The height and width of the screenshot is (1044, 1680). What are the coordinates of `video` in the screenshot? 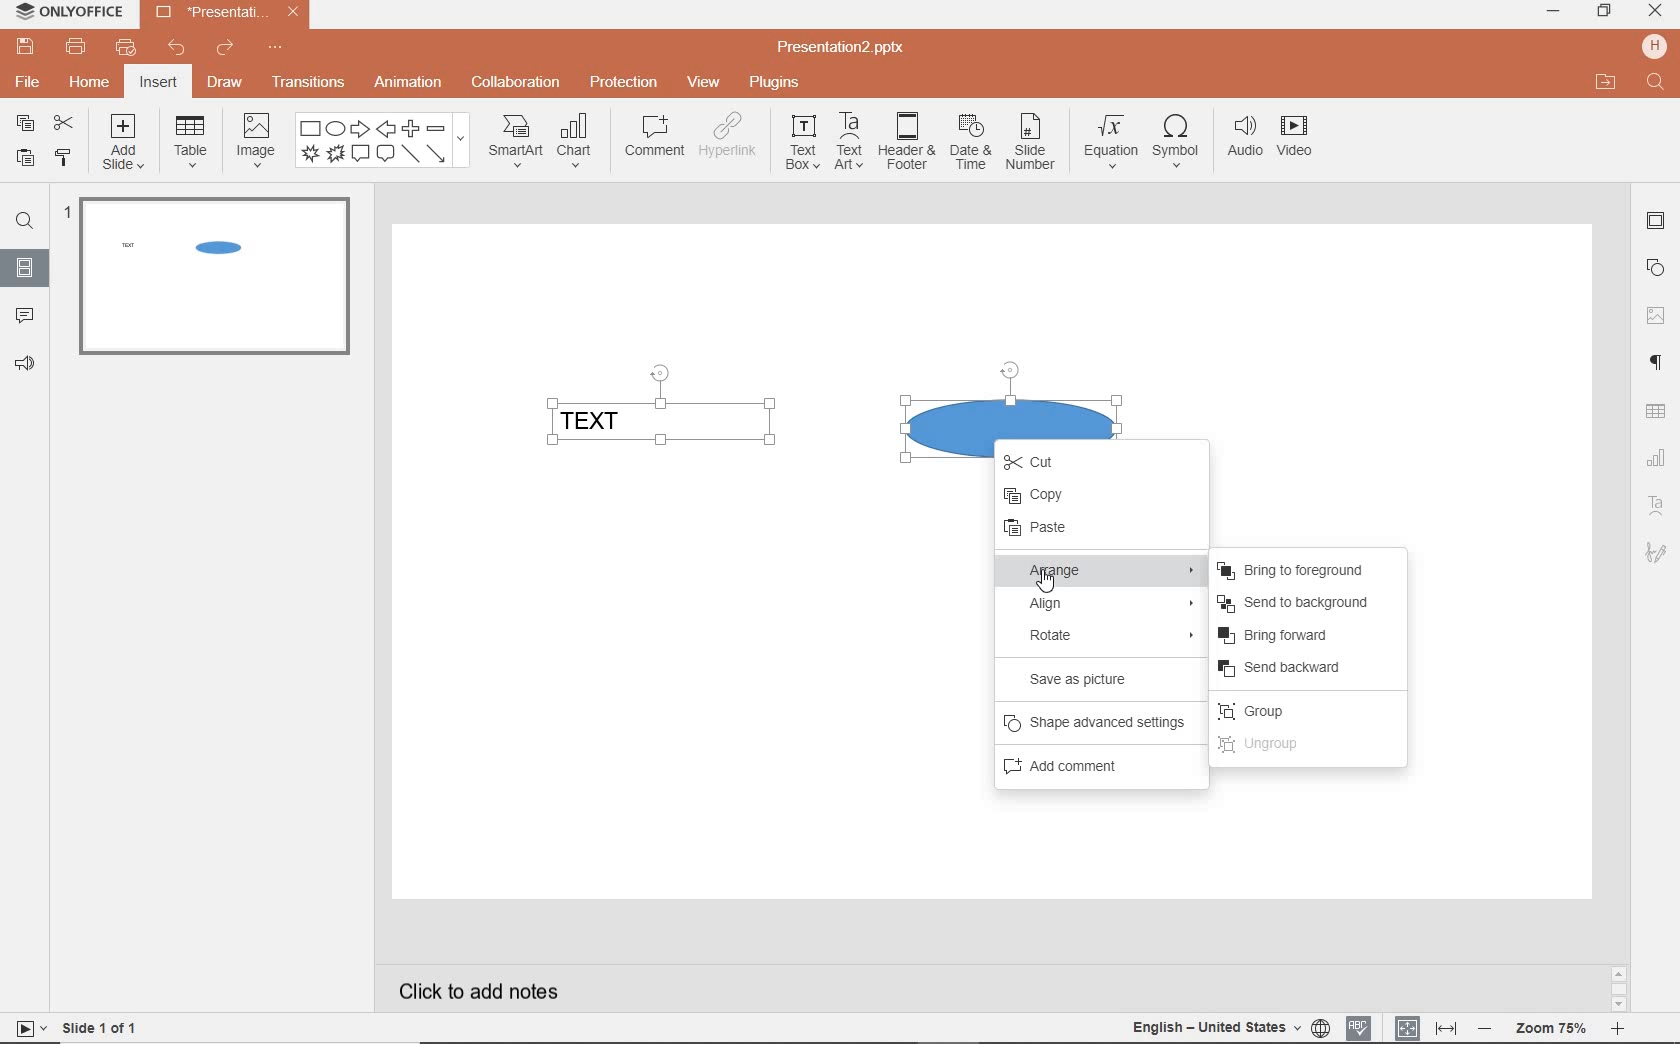 It's located at (1296, 140).